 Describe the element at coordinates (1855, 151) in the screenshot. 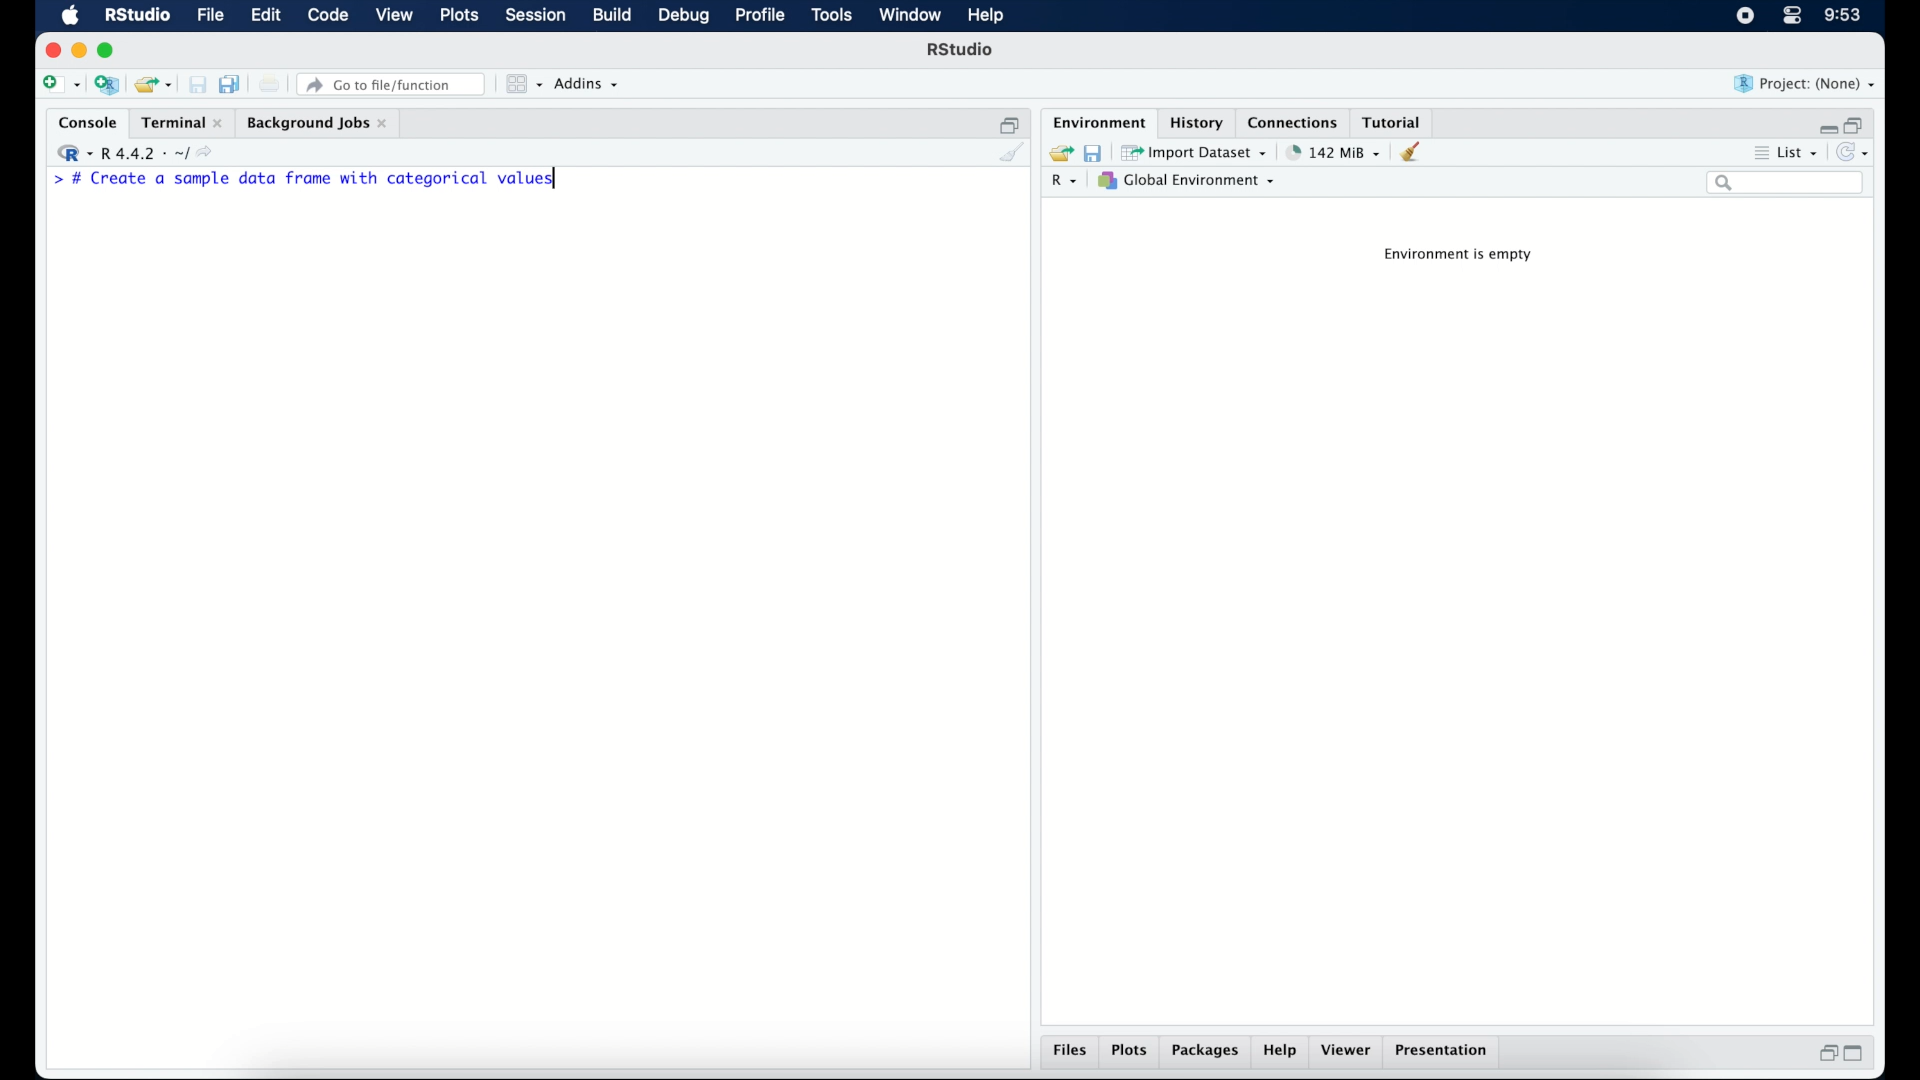

I see `refresh` at that location.